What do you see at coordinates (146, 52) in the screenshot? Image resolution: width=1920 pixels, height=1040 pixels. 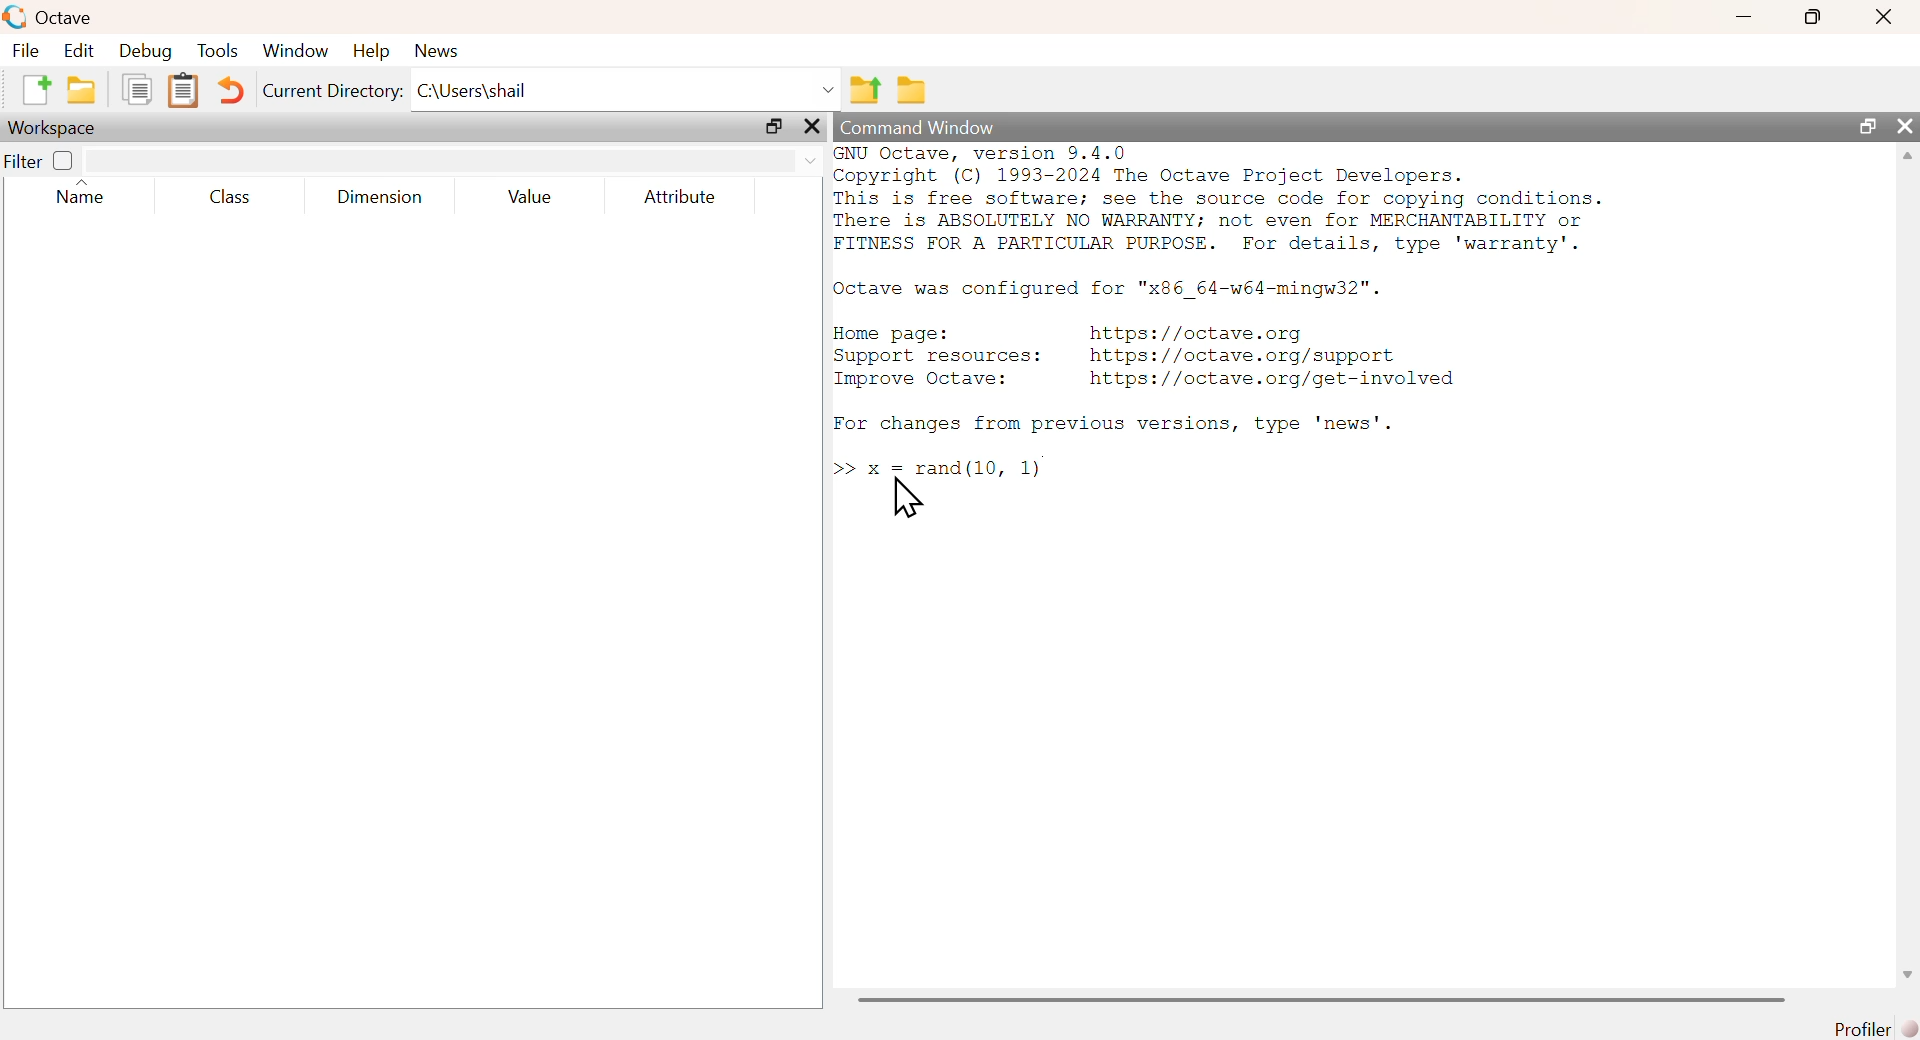 I see `debug` at bounding box center [146, 52].